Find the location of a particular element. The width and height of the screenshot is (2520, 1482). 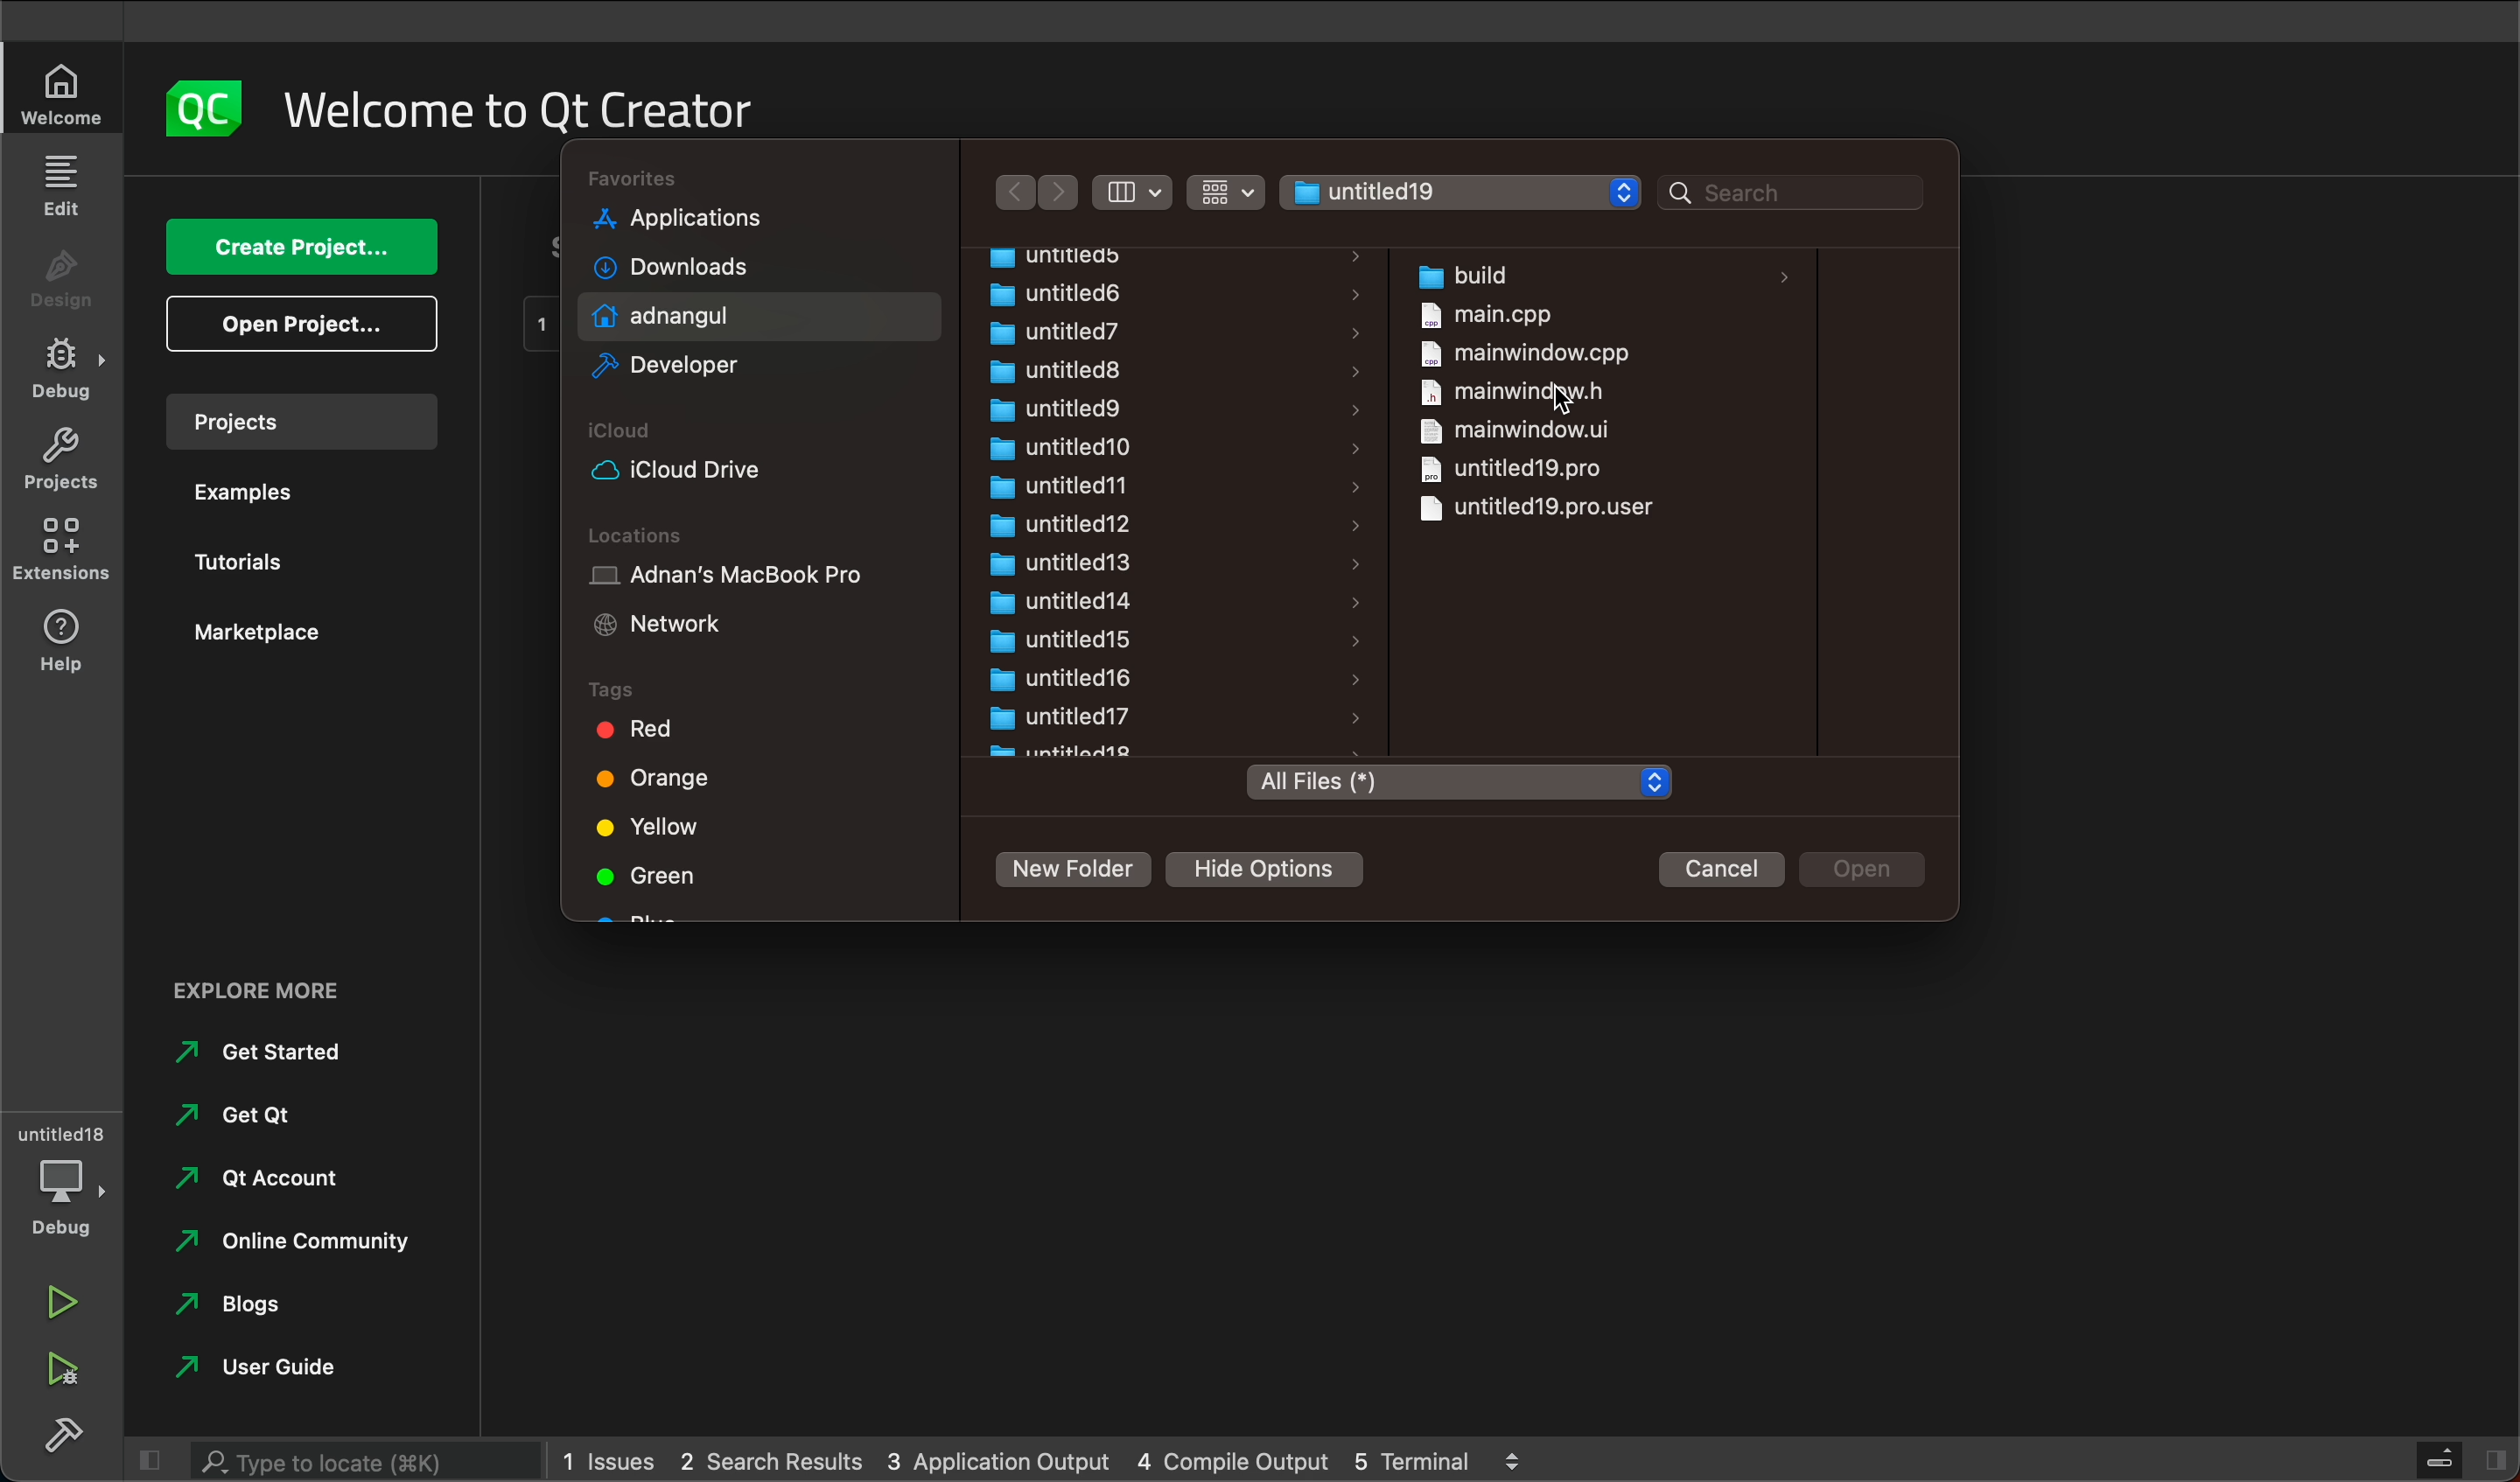

welcome  is located at coordinates (635, 108).